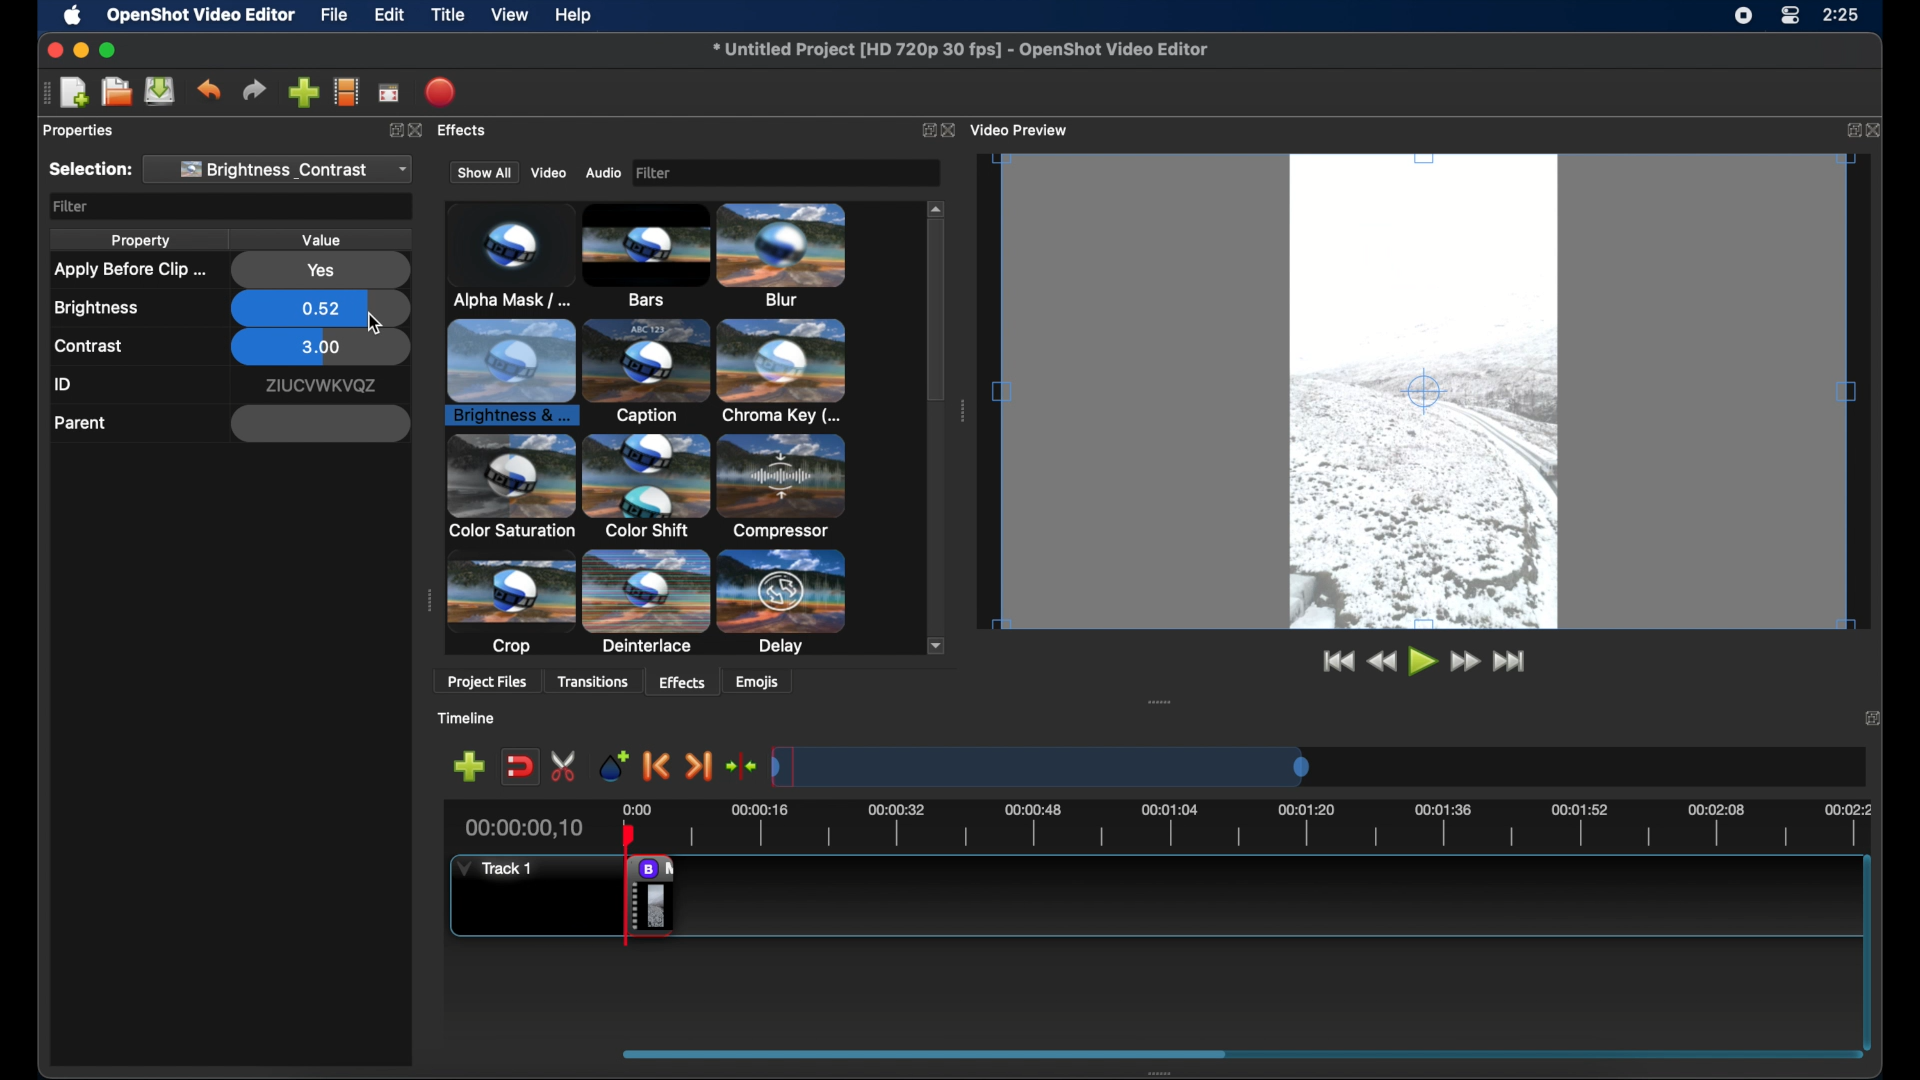 The height and width of the screenshot is (1080, 1920). What do you see at coordinates (922, 129) in the screenshot?
I see `expand` at bounding box center [922, 129].